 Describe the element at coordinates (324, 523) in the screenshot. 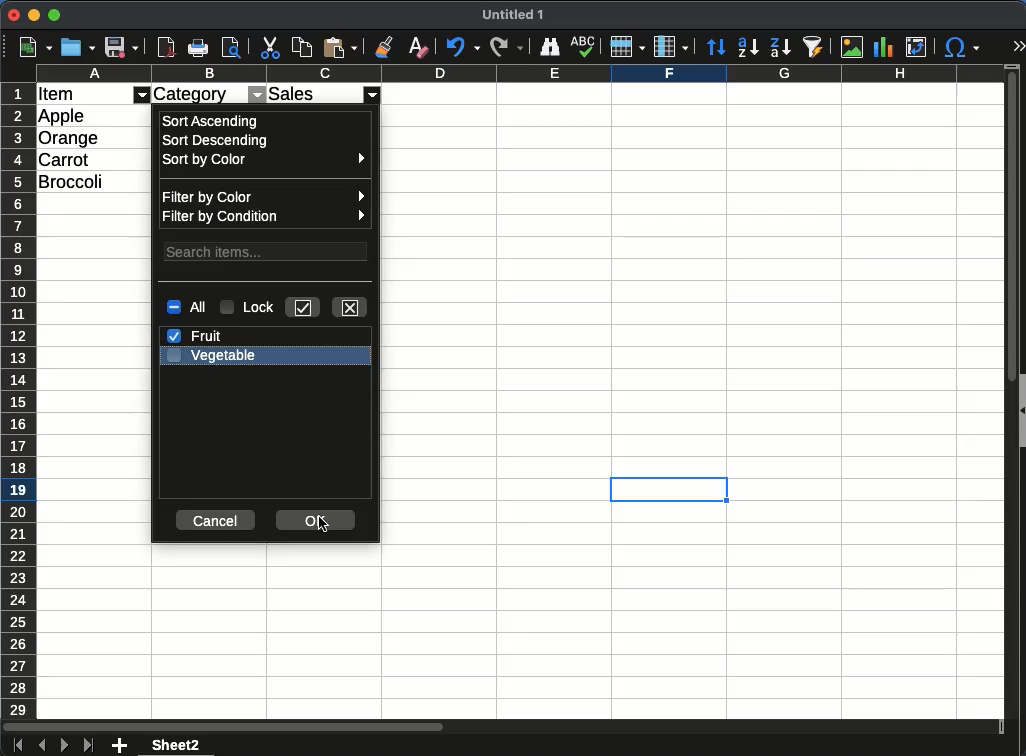

I see `cursor` at that location.